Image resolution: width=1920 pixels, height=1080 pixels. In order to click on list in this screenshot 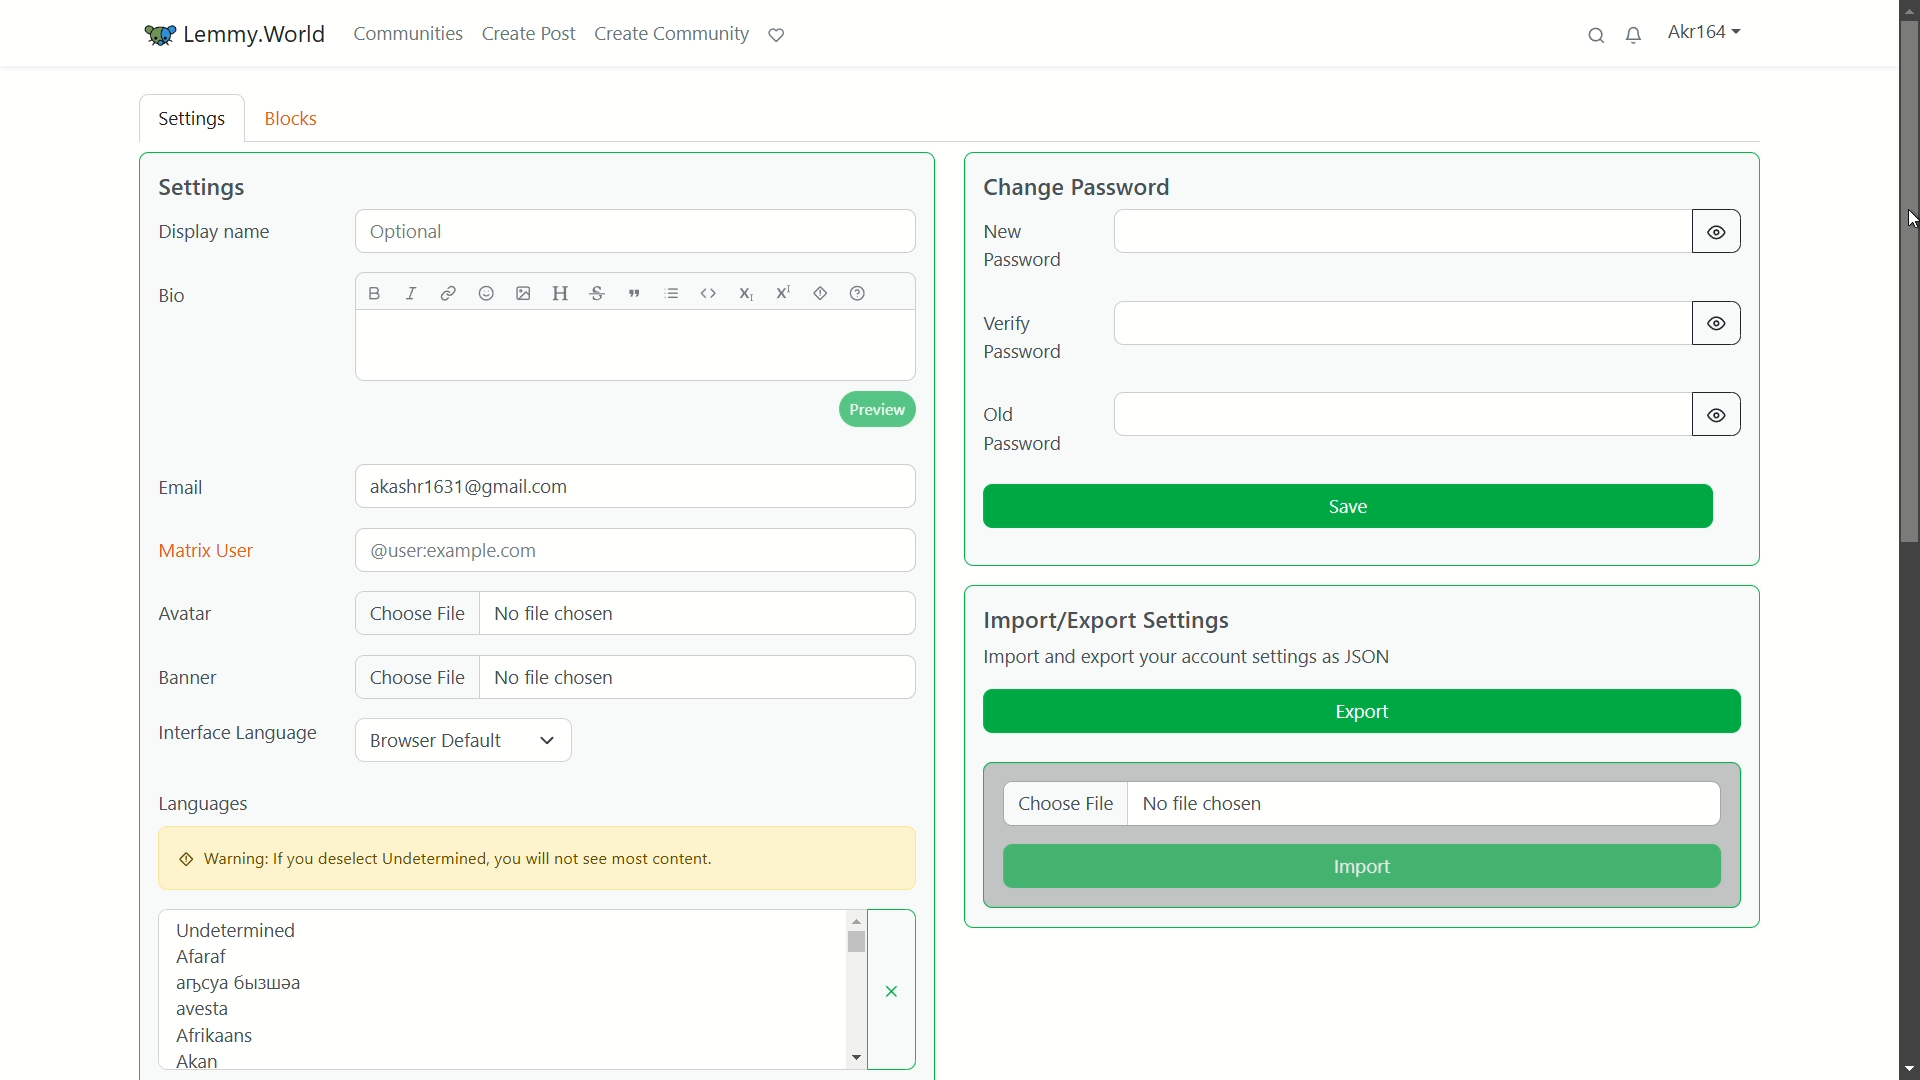, I will do `click(670, 293)`.